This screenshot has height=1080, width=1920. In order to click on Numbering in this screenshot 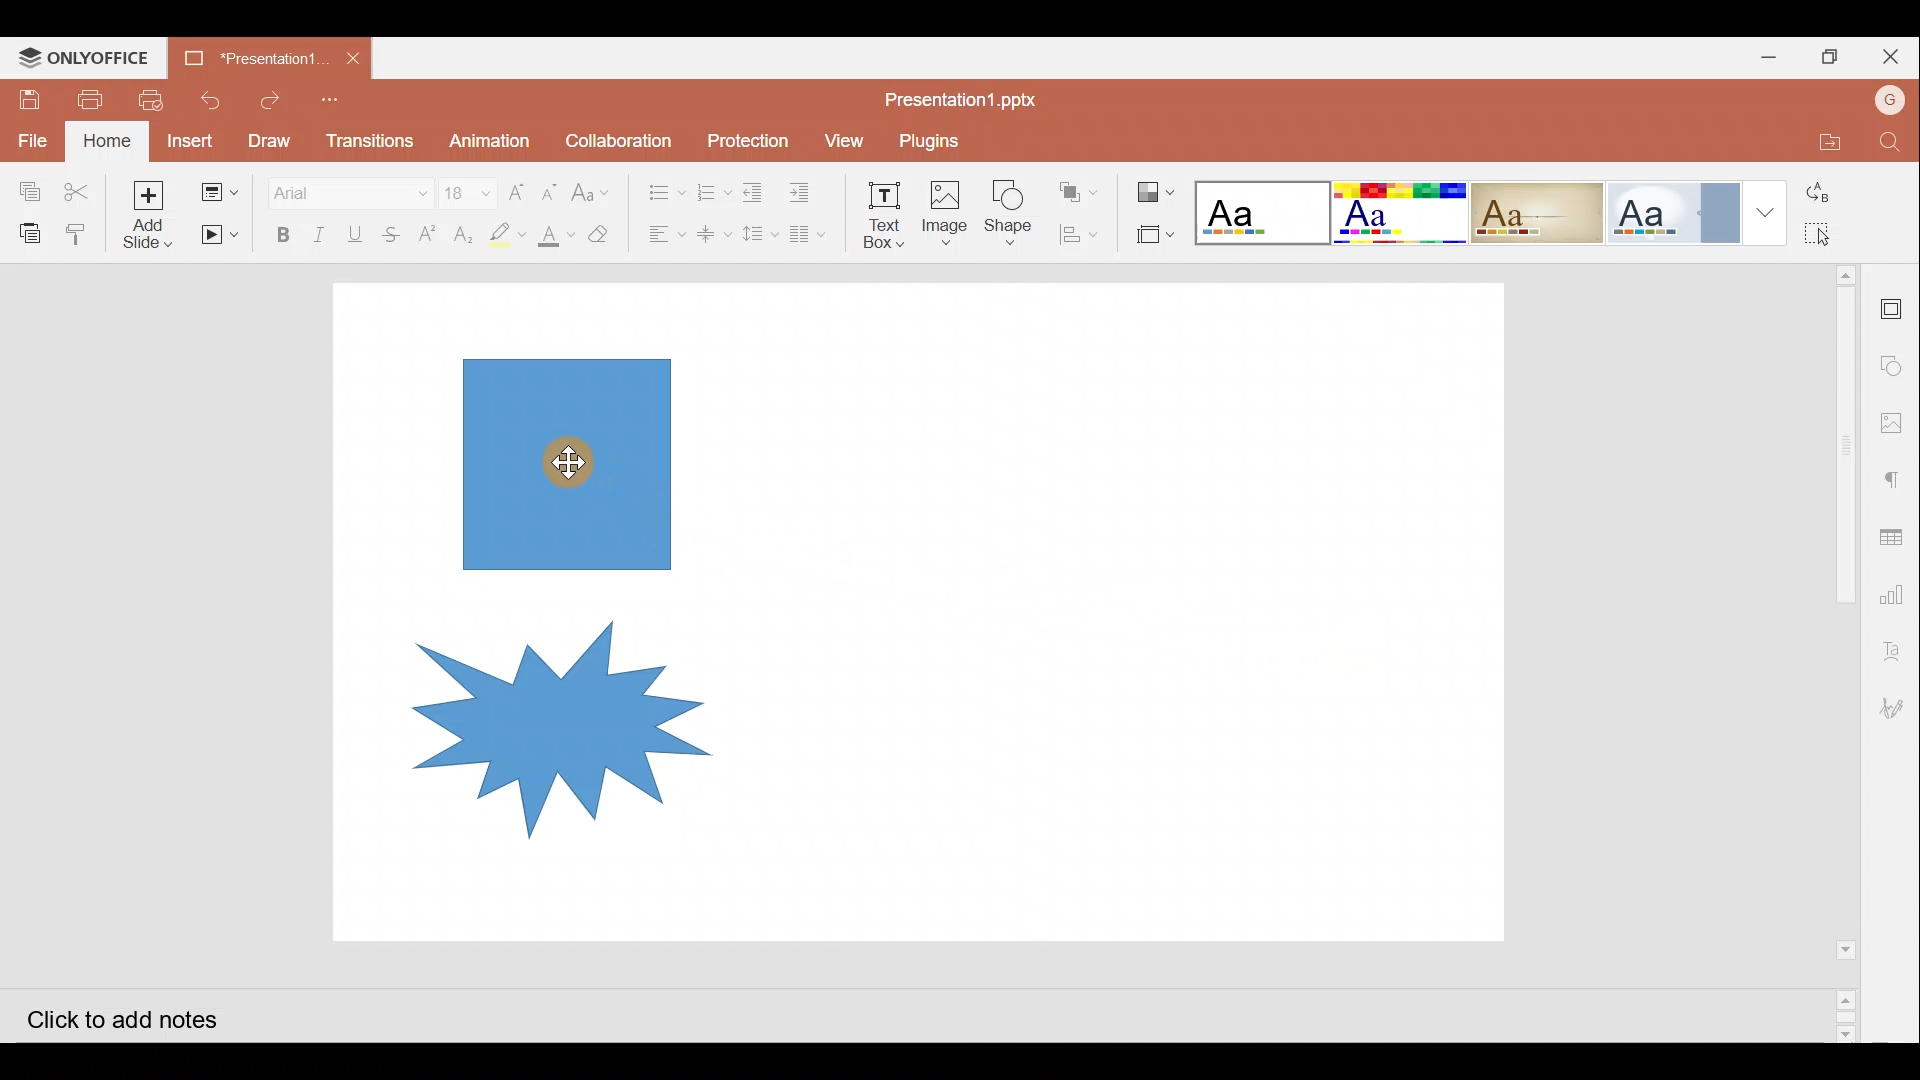, I will do `click(708, 188)`.